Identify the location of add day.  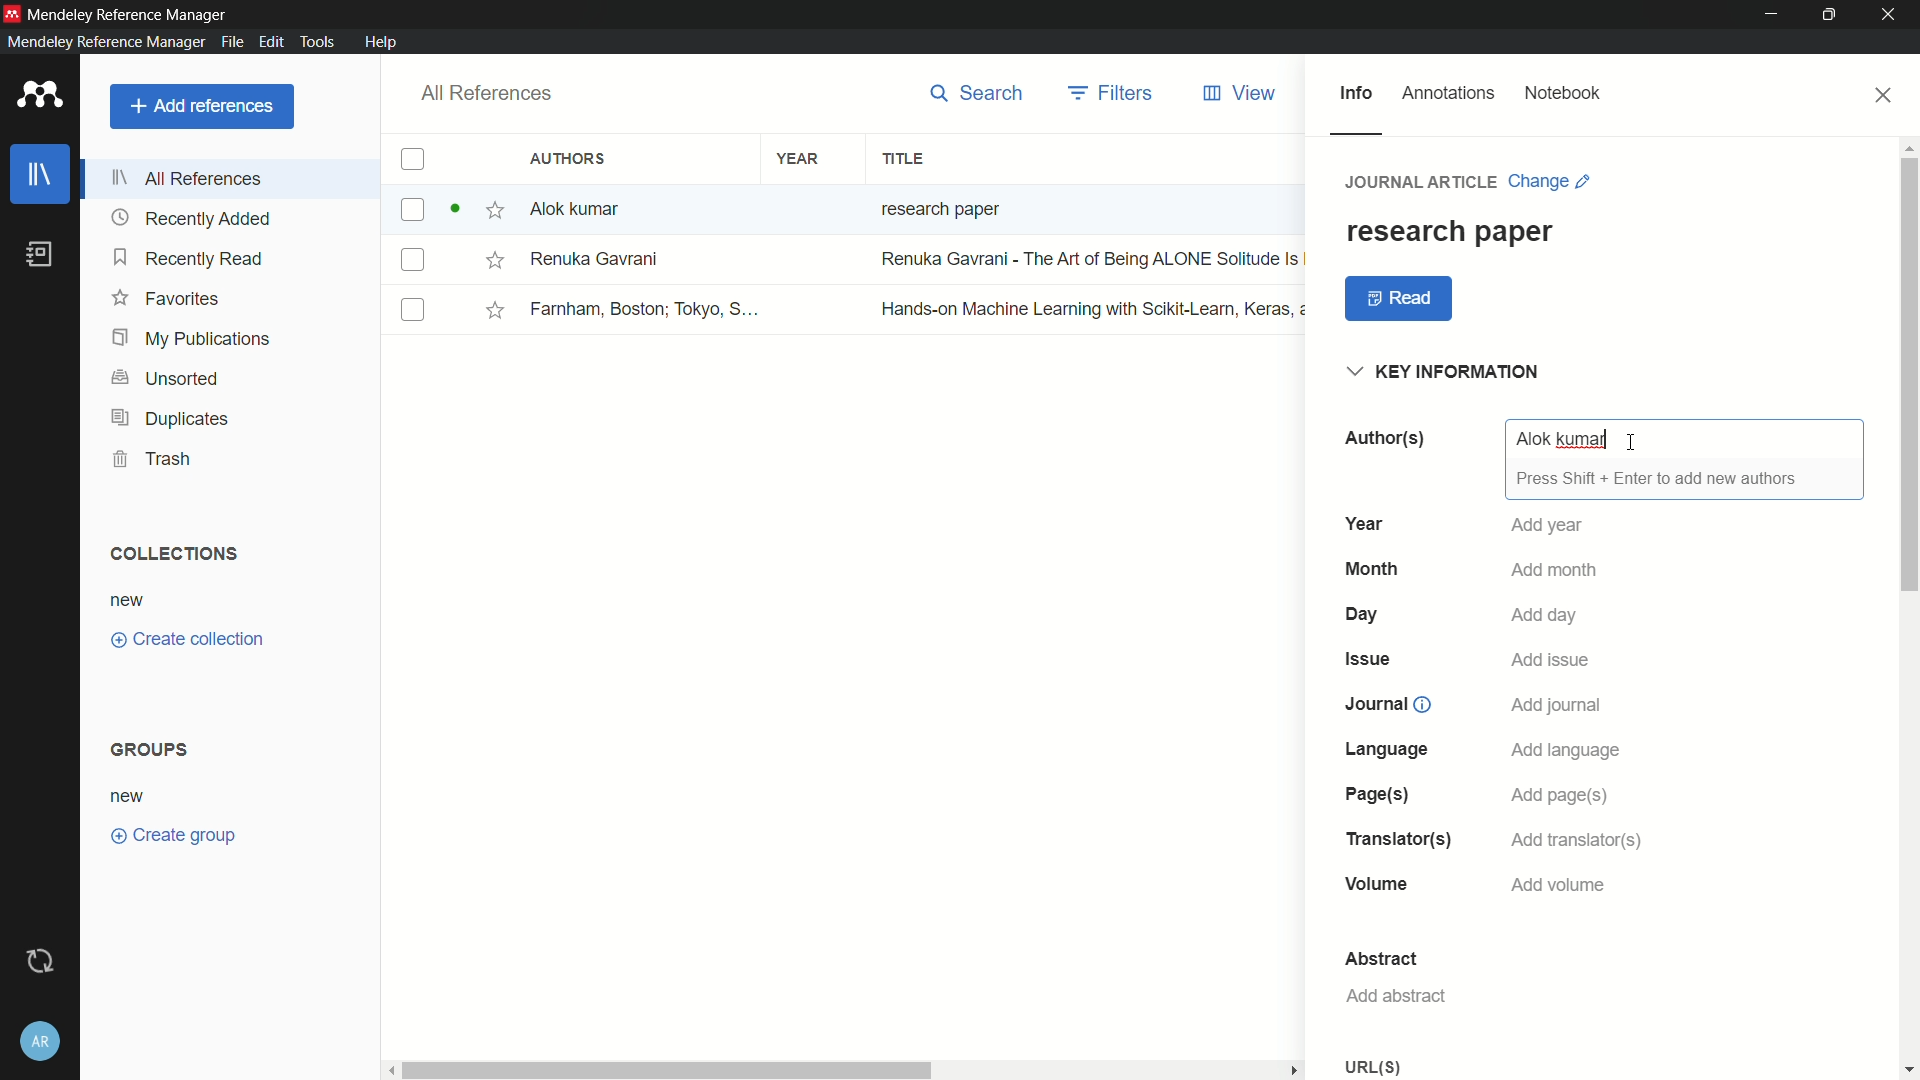
(1546, 614).